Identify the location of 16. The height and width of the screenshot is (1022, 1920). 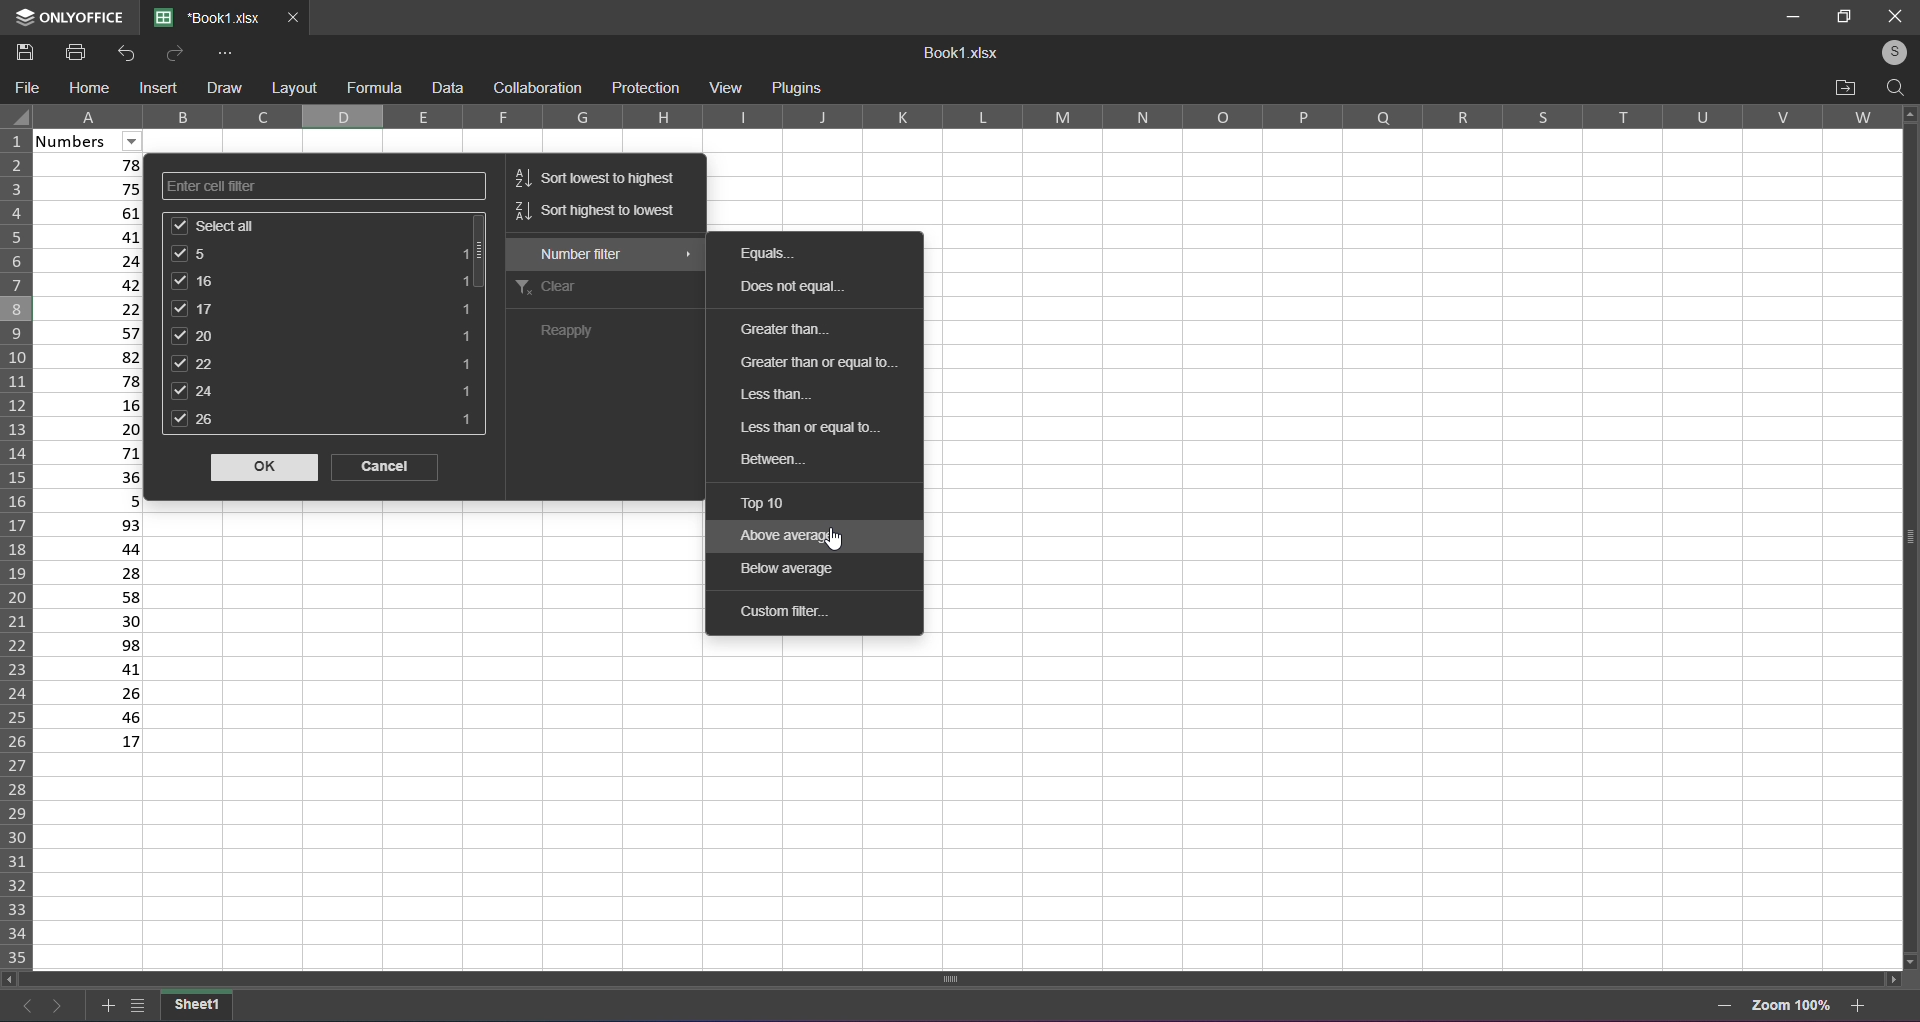
(323, 280).